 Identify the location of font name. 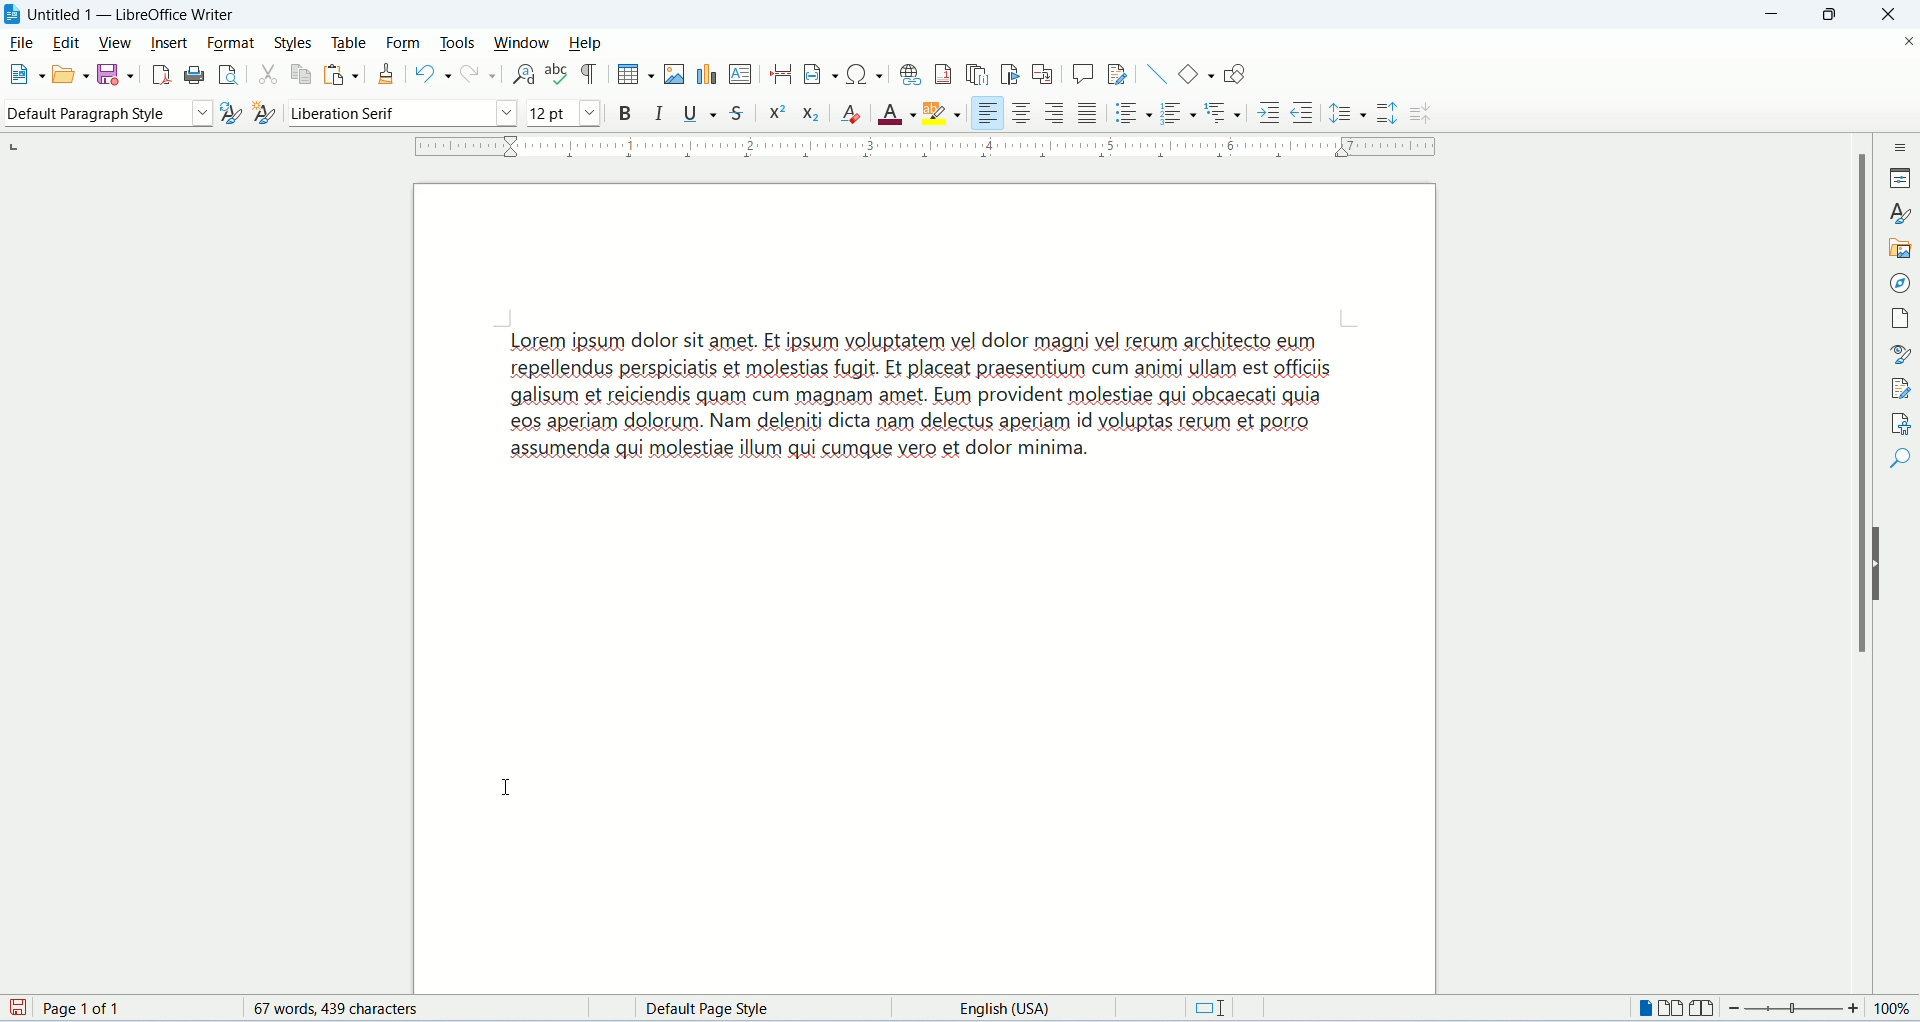
(392, 113).